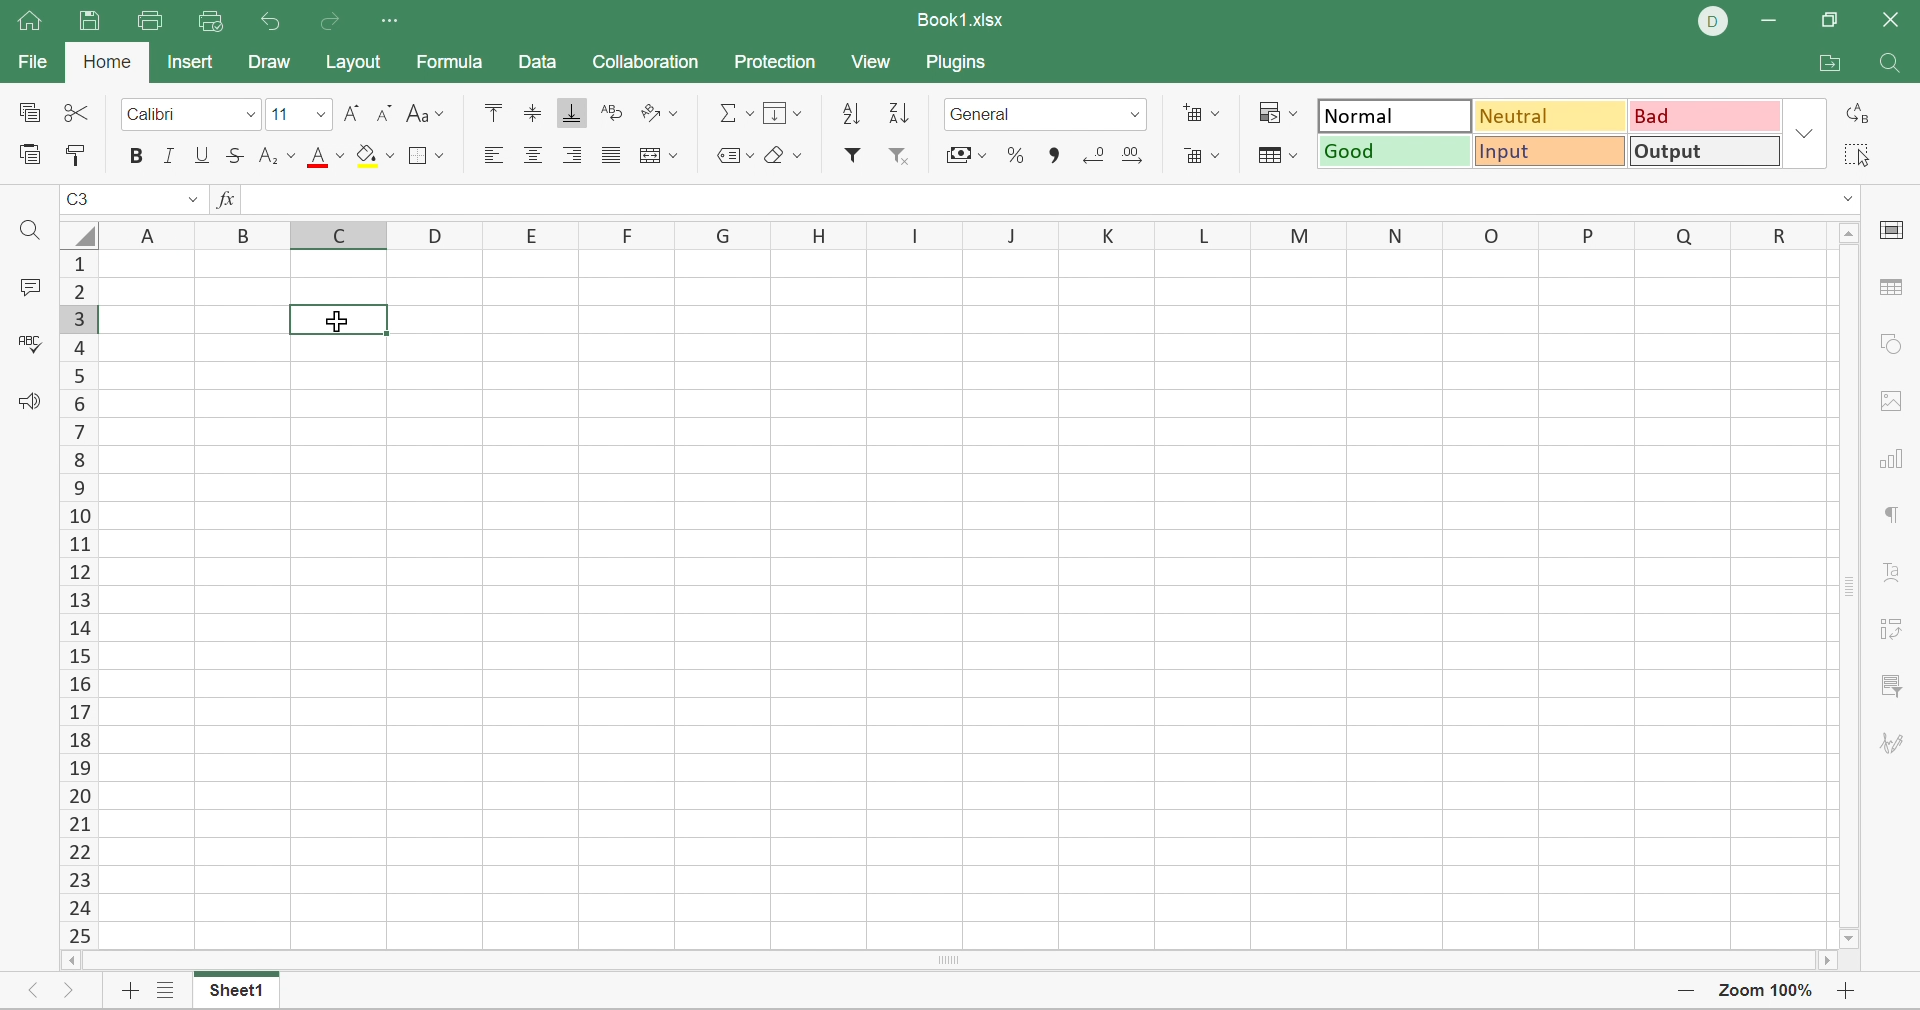 Image resolution: width=1920 pixels, height=1010 pixels. What do you see at coordinates (327, 24) in the screenshot?
I see `Redo` at bounding box center [327, 24].